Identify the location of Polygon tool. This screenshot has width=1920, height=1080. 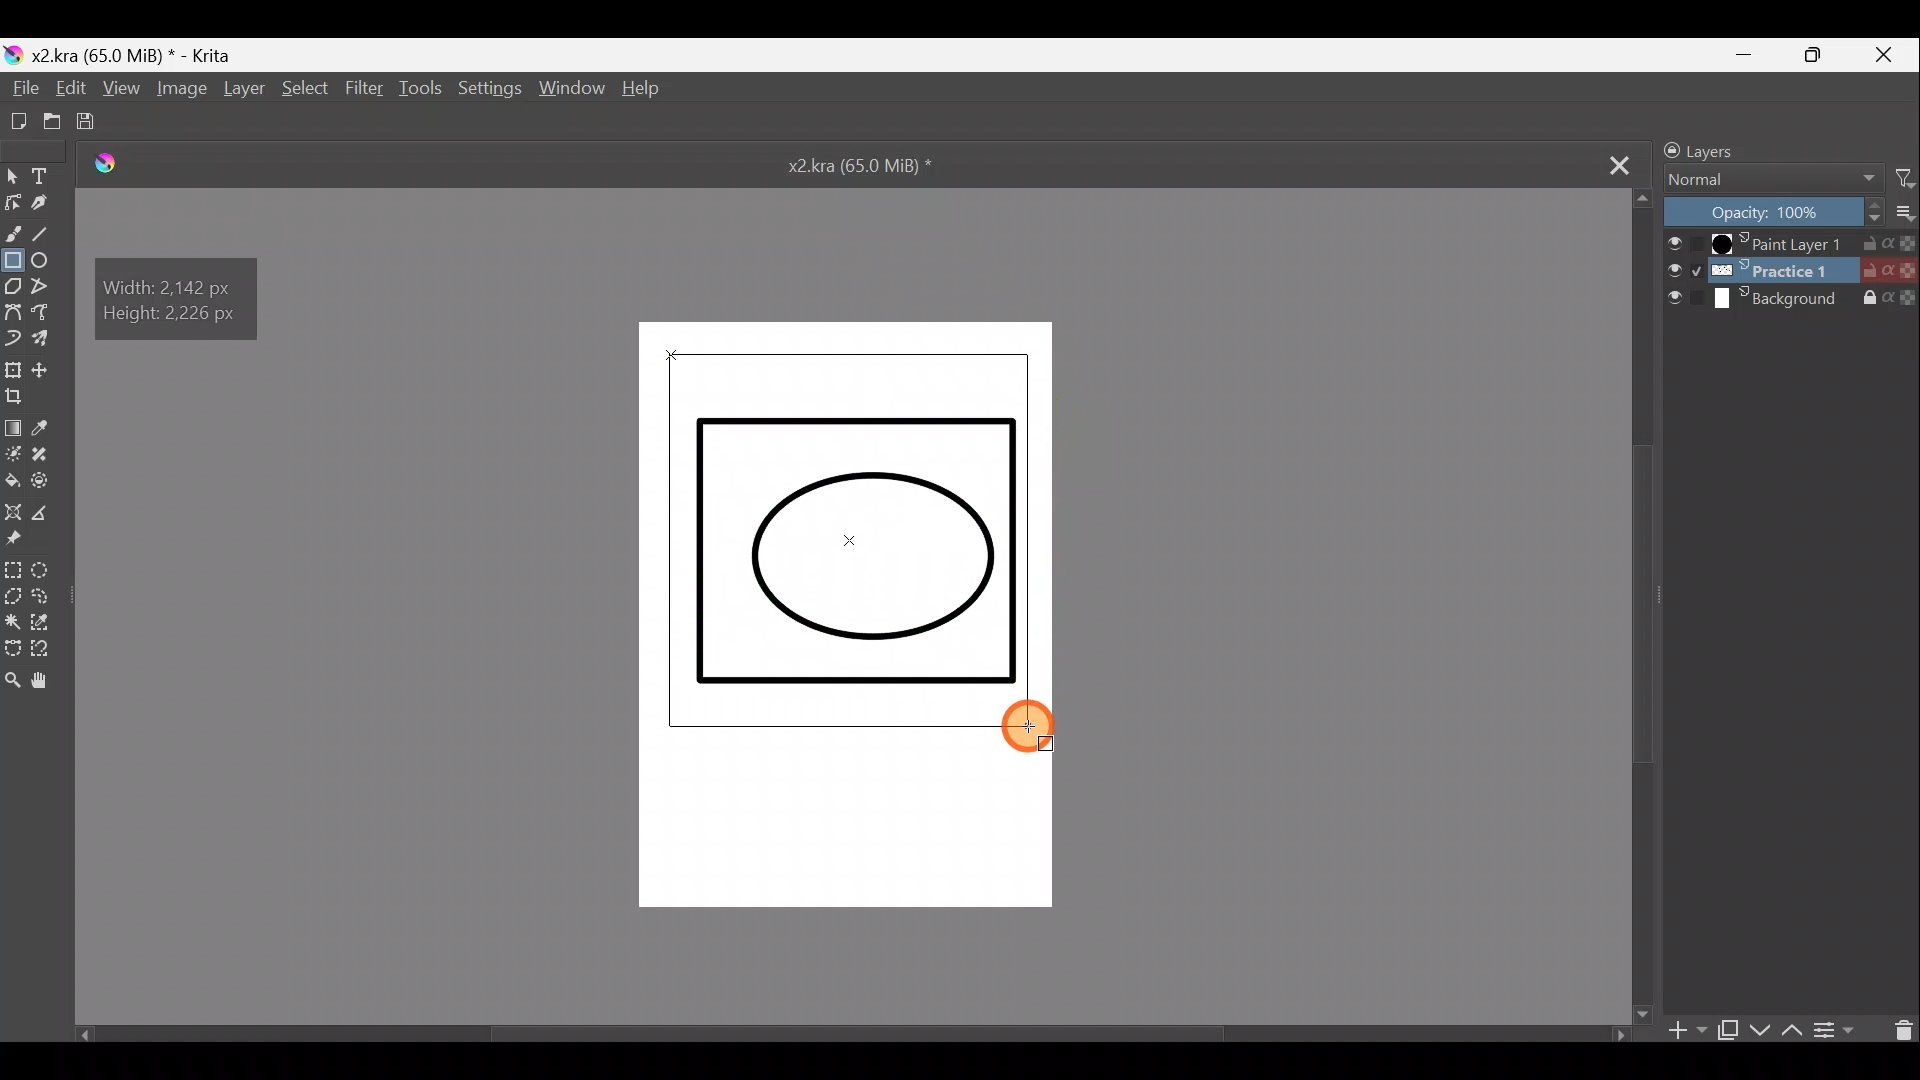
(12, 286).